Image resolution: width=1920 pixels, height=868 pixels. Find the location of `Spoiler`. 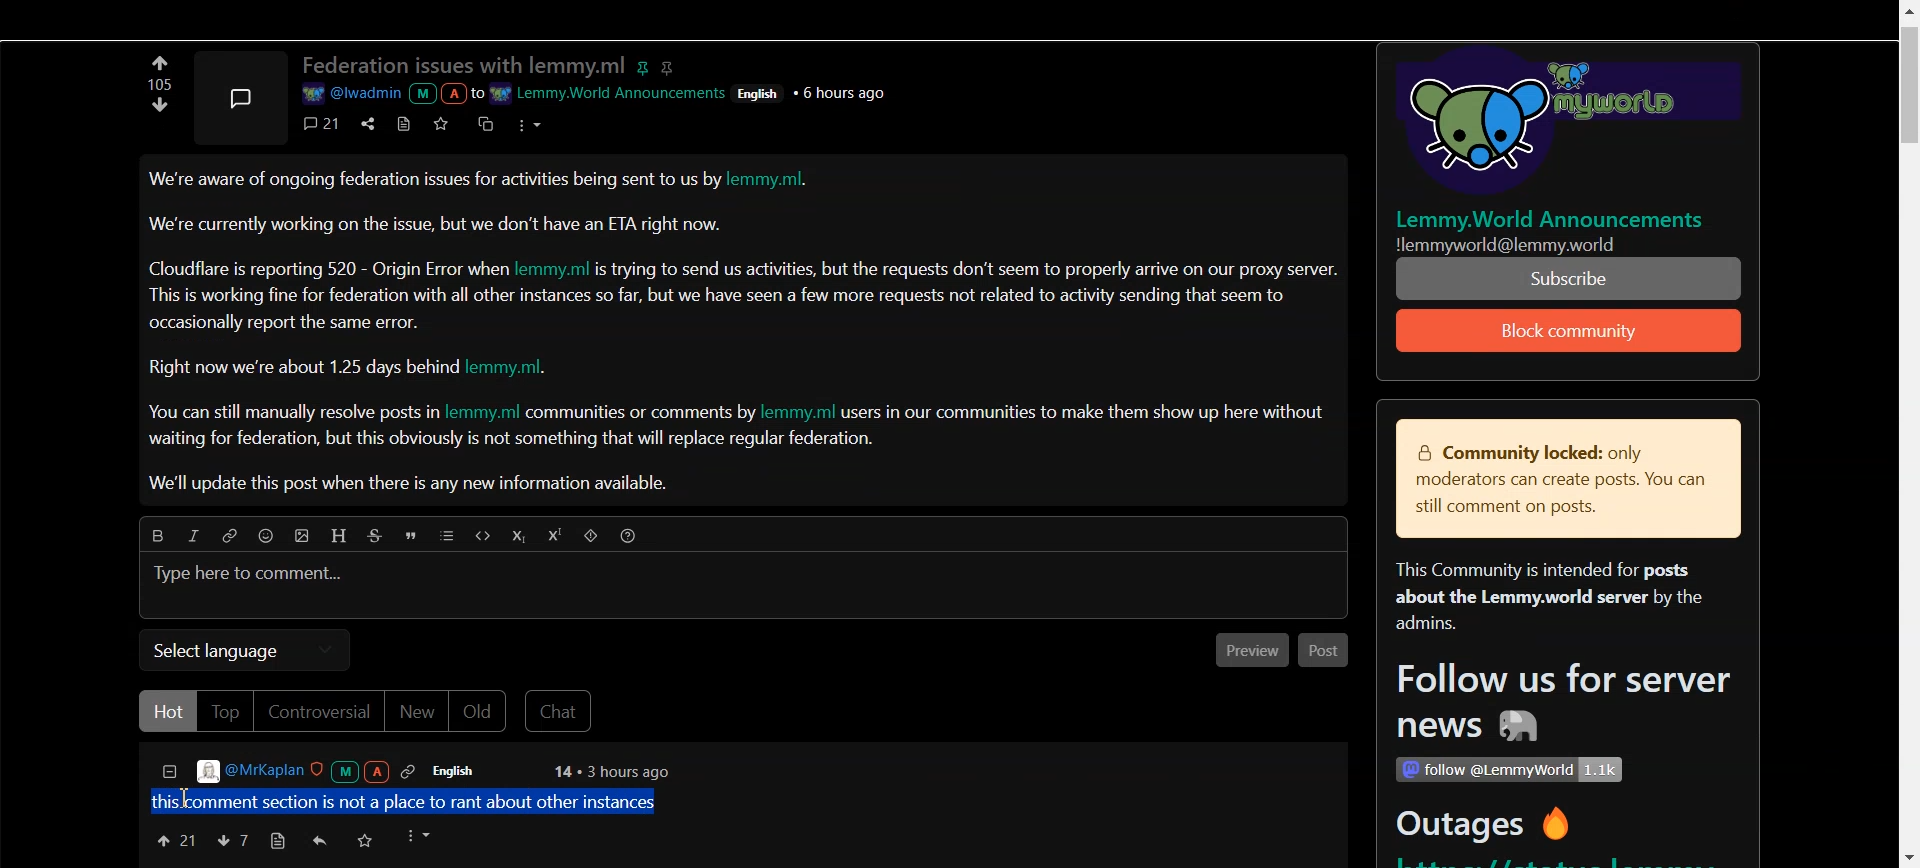

Spoiler is located at coordinates (593, 538).